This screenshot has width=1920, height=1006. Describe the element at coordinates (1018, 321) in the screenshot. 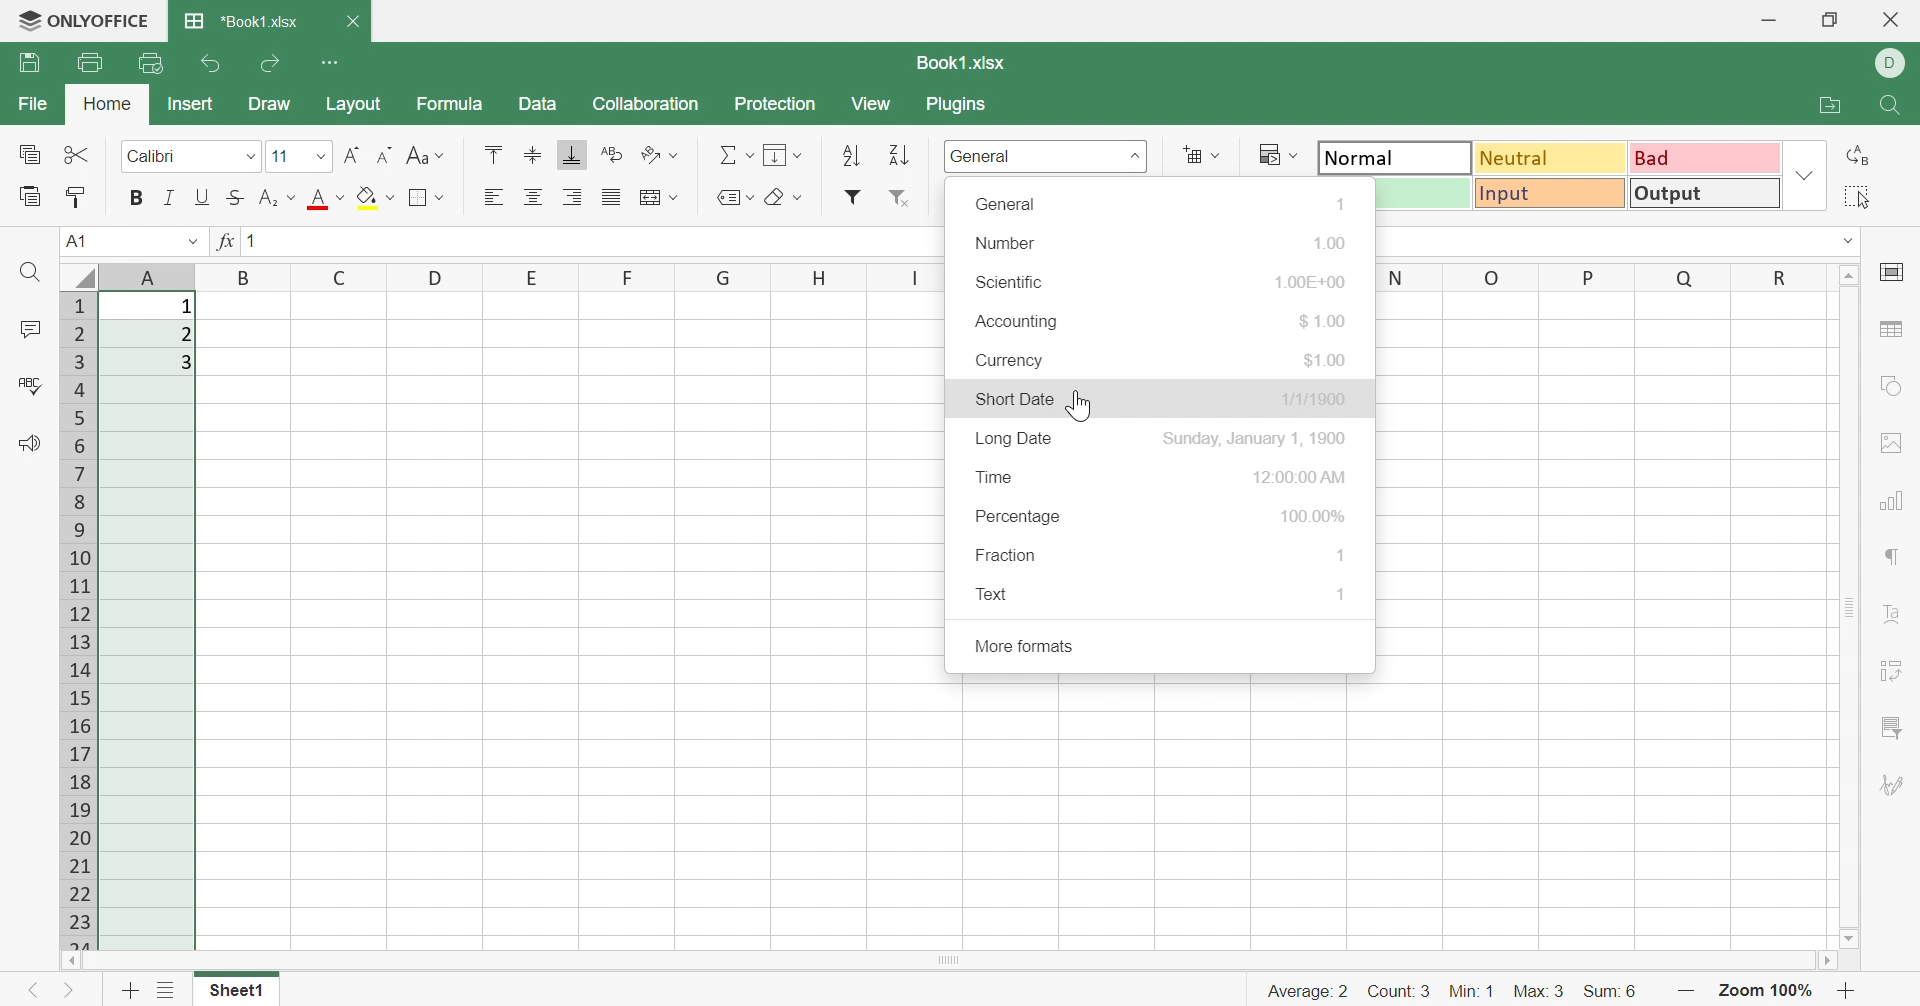

I see `Accounting` at that location.